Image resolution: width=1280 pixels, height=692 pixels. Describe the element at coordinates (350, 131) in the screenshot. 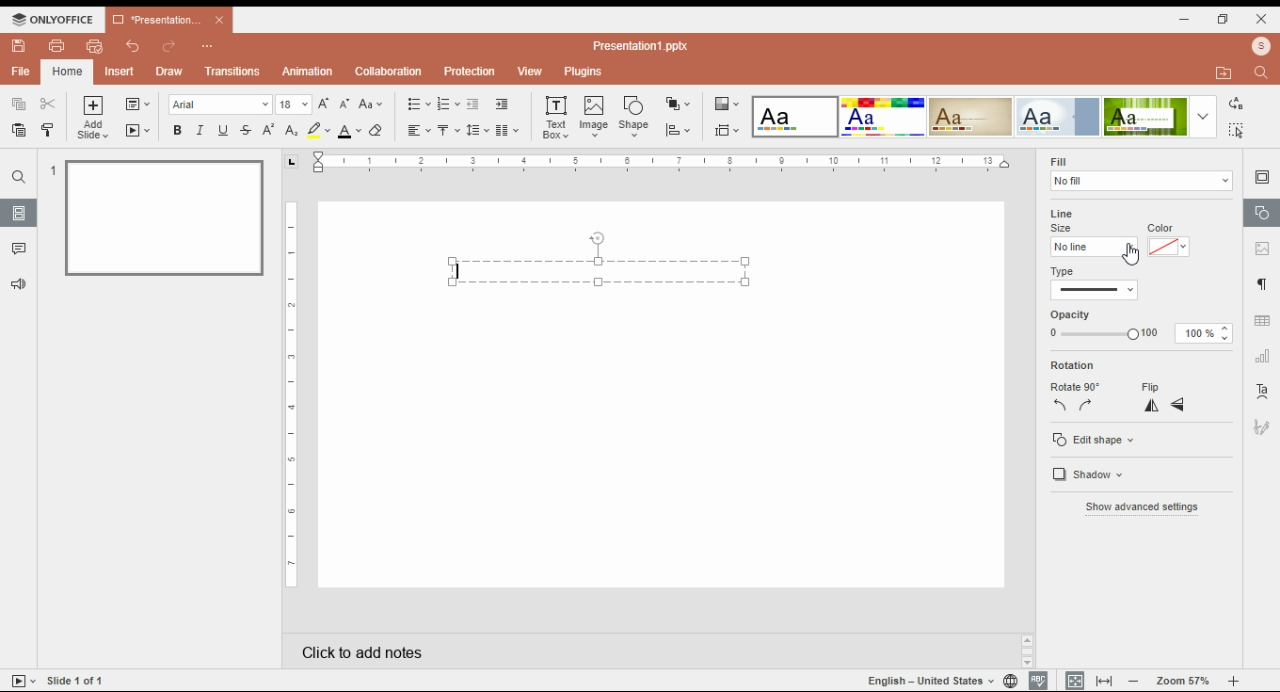

I see `font color` at that location.